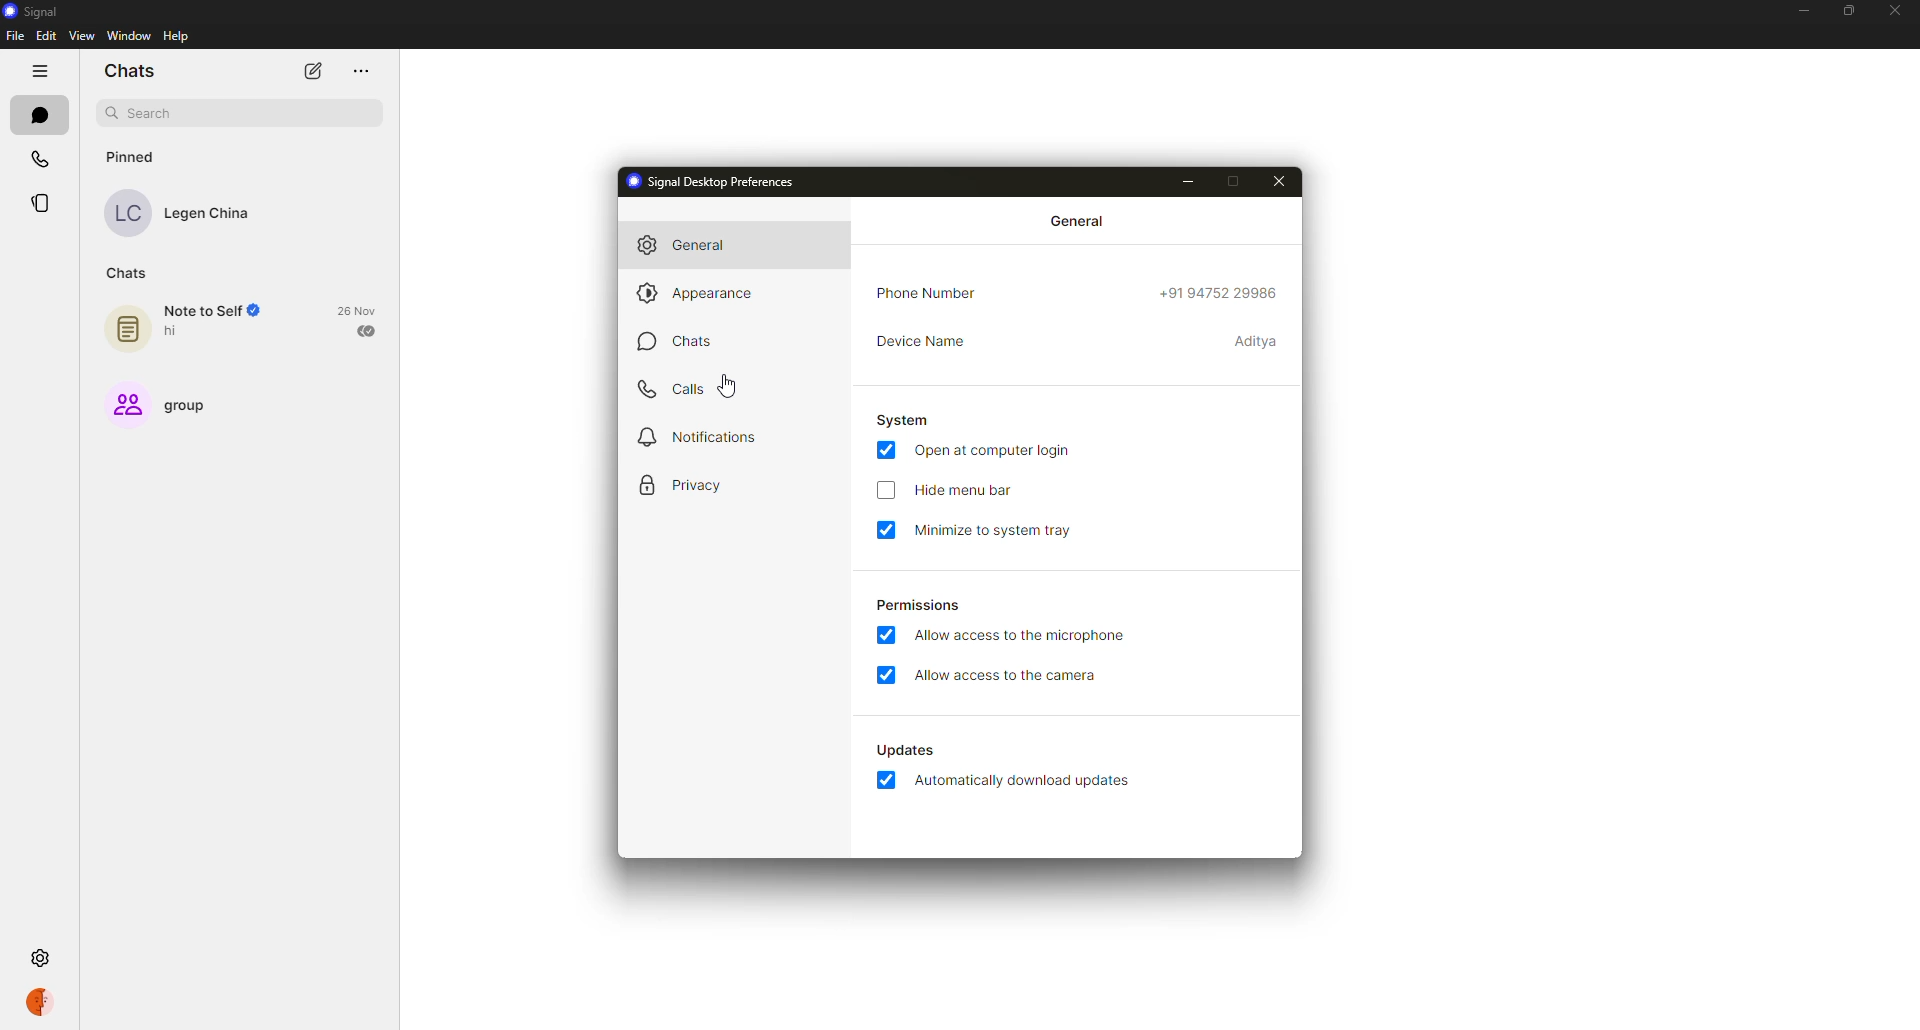 Image resolution: width=1920 pixels, height=1030 pixels. Describe the element at coordinates (147, 113) in the screenshot. I see `search` at that location.